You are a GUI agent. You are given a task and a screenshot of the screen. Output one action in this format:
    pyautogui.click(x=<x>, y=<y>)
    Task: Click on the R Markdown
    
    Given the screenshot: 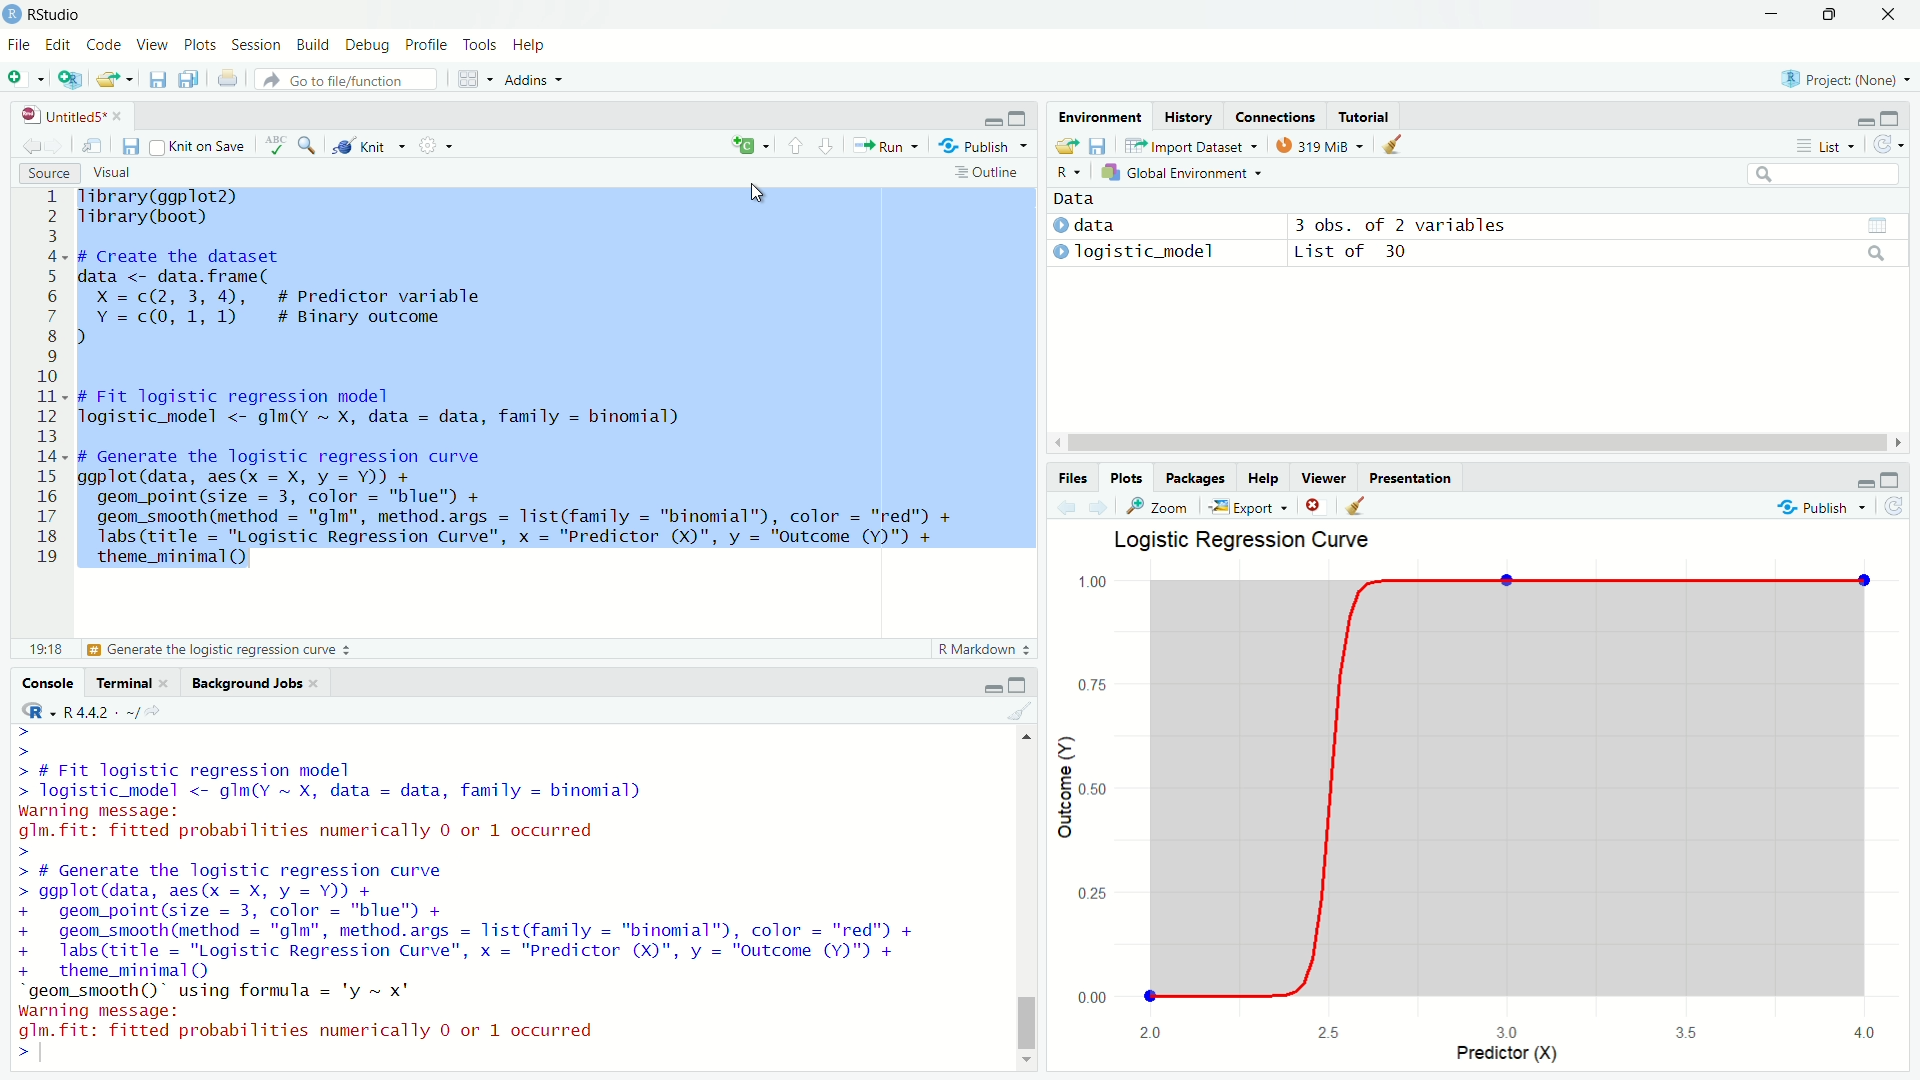 What is the action you would take?
    pyautogui.click(x=985, y=649)
    